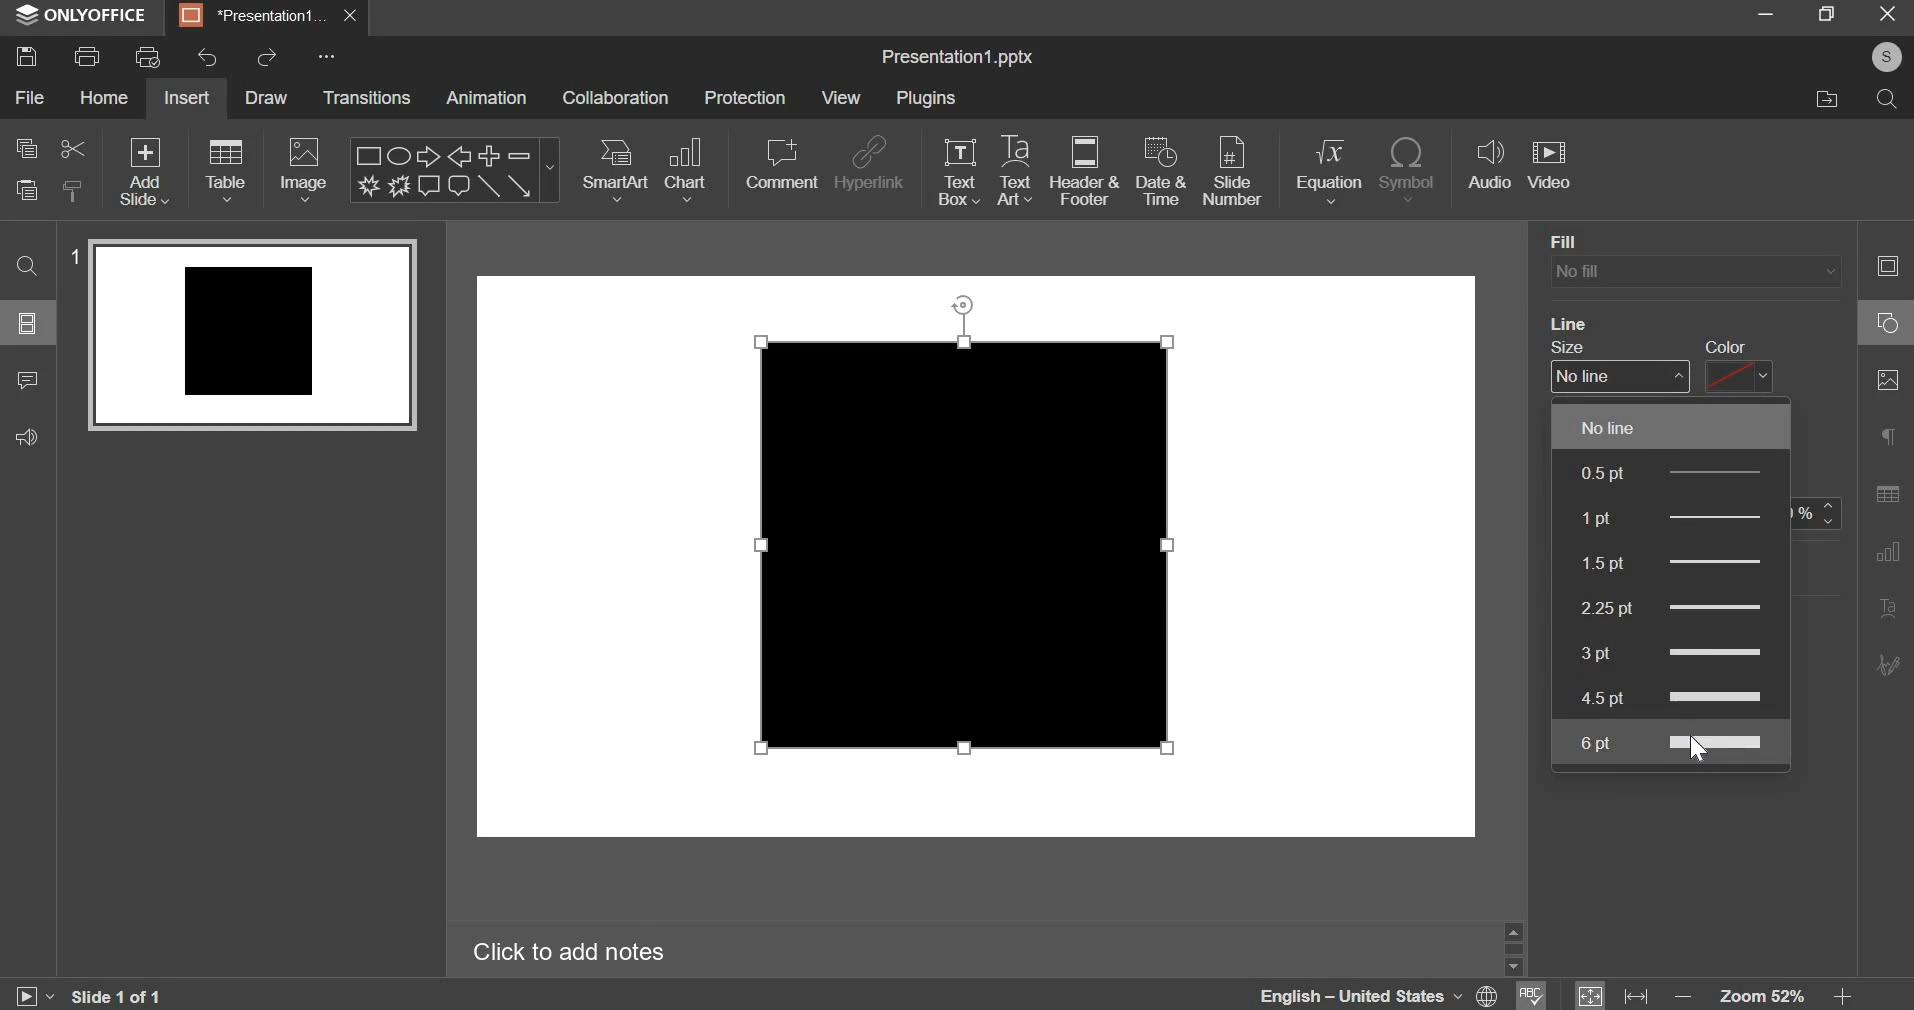  What do you see at coordinates (71, 190) in the screenshot?
I see `paste` at bounding box center [71, 190].